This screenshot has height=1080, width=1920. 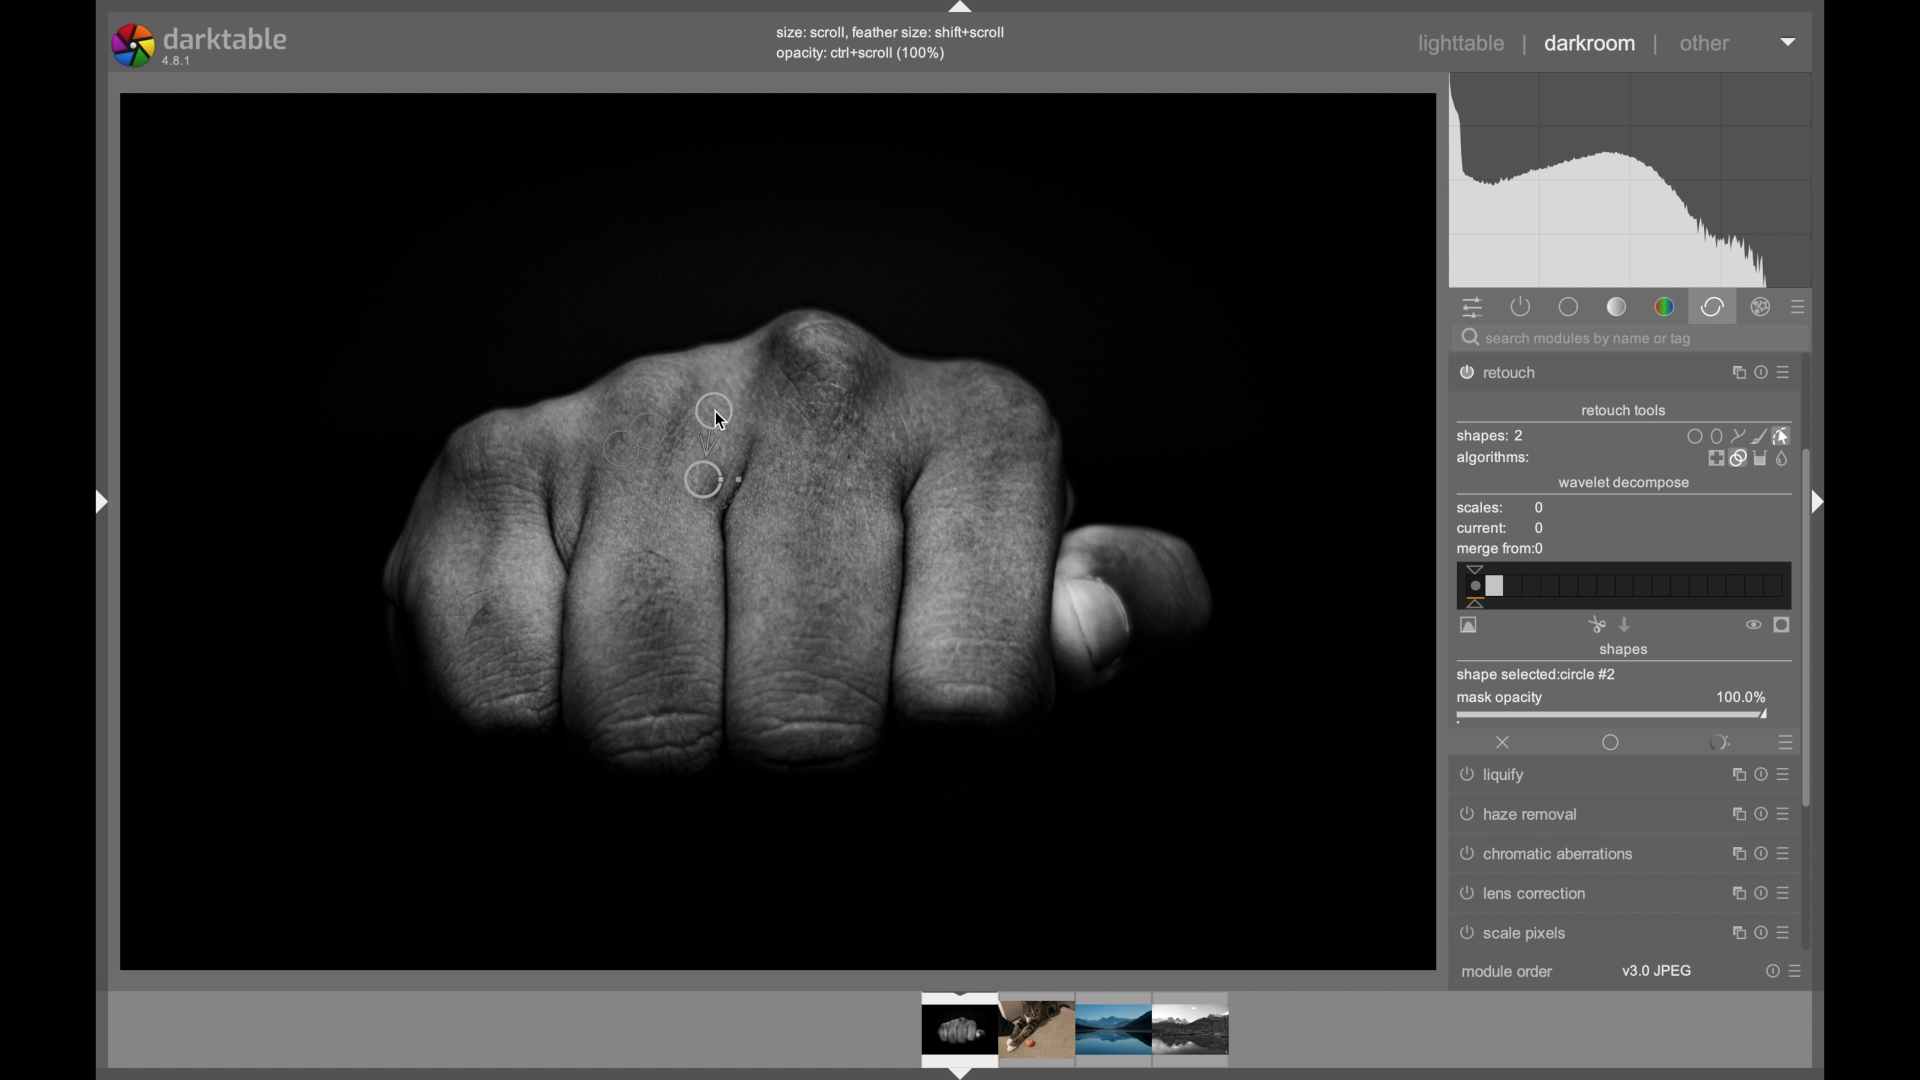 What do you see at coordinates (1657, 971) in the screenshot?
I see `v3.0 JPEG` at bounding box center [1657, 971].